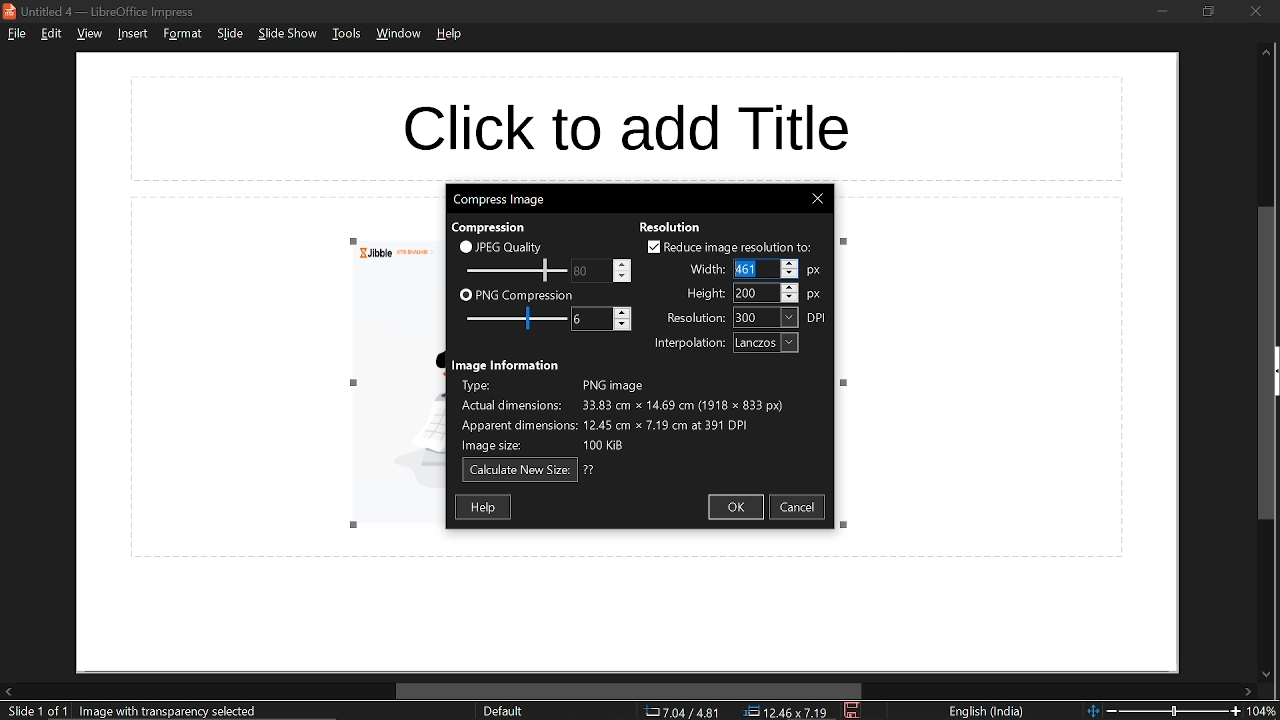  What do you see at coordinates (815, 295) in the screenshot?
I see `px` at bounding box center [815, 295].